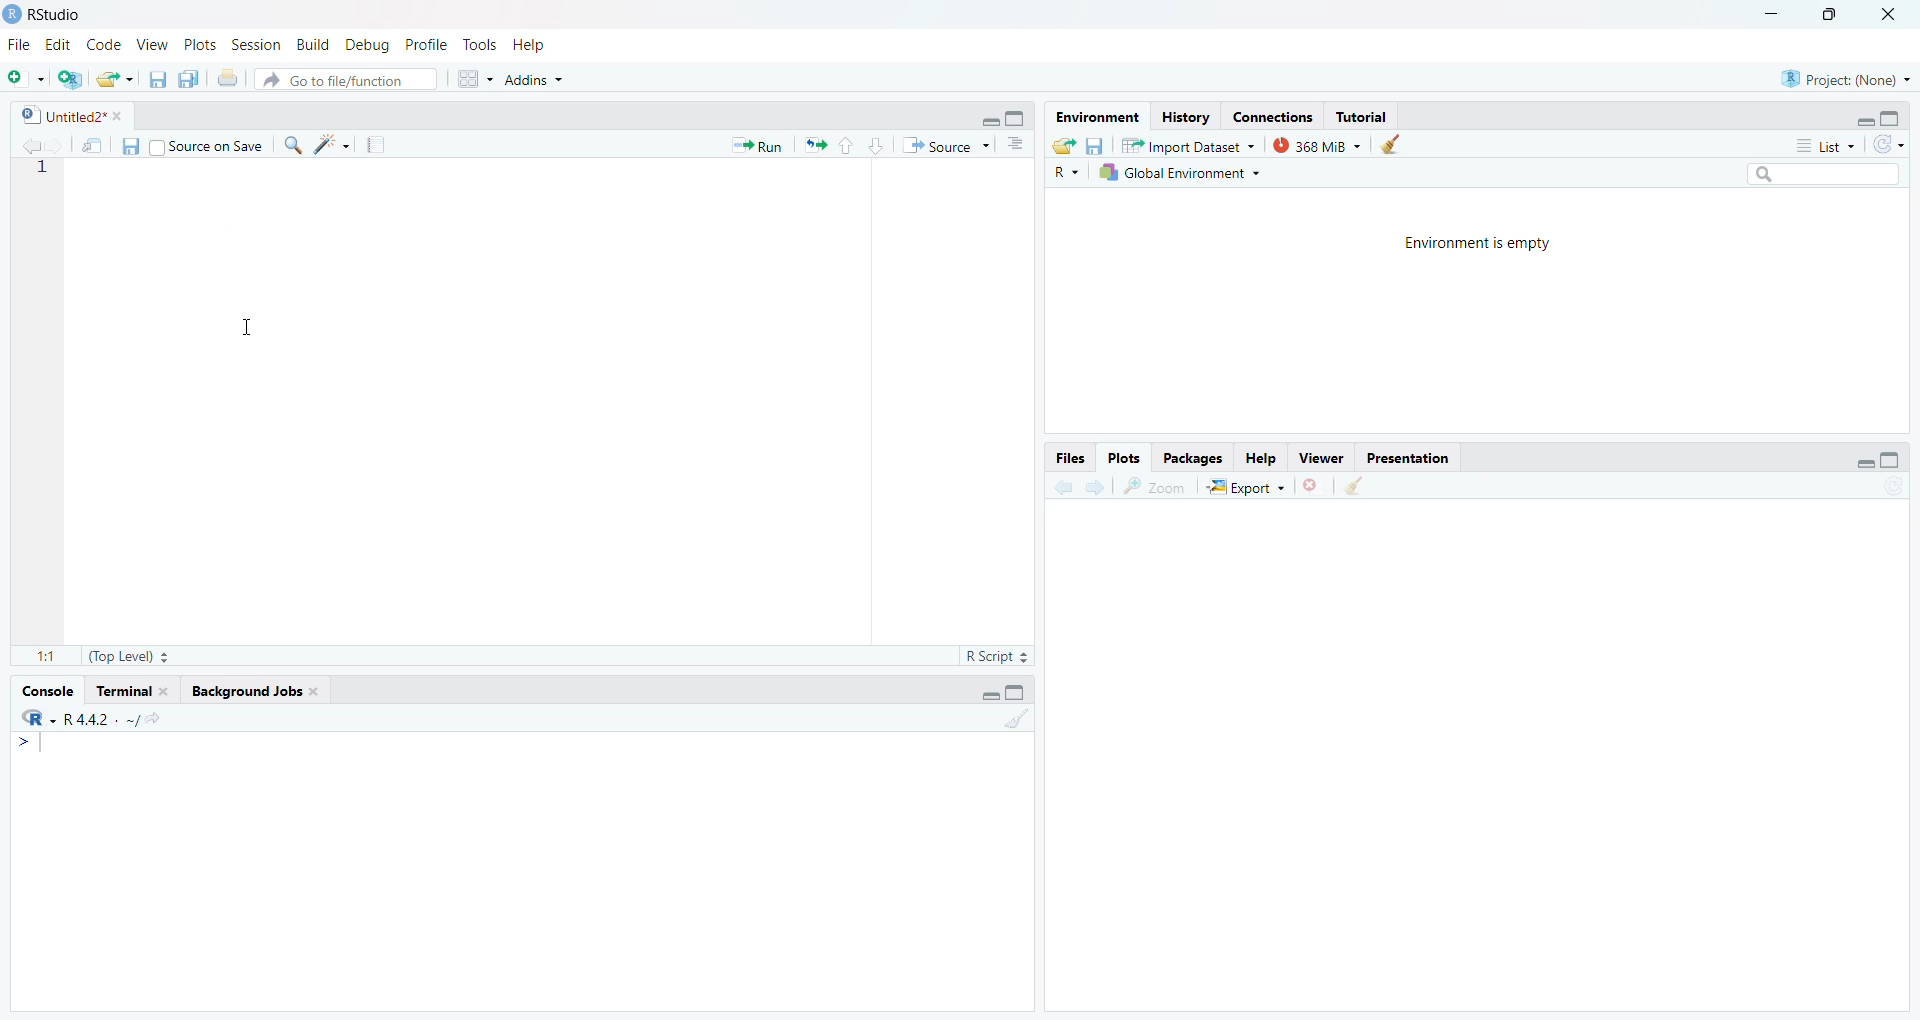 This screenshot has width=1920, height=1020. What do you see at coordinates (197, 43) in the screenshot?
I see `Plots` at bounding box center [197, 43].